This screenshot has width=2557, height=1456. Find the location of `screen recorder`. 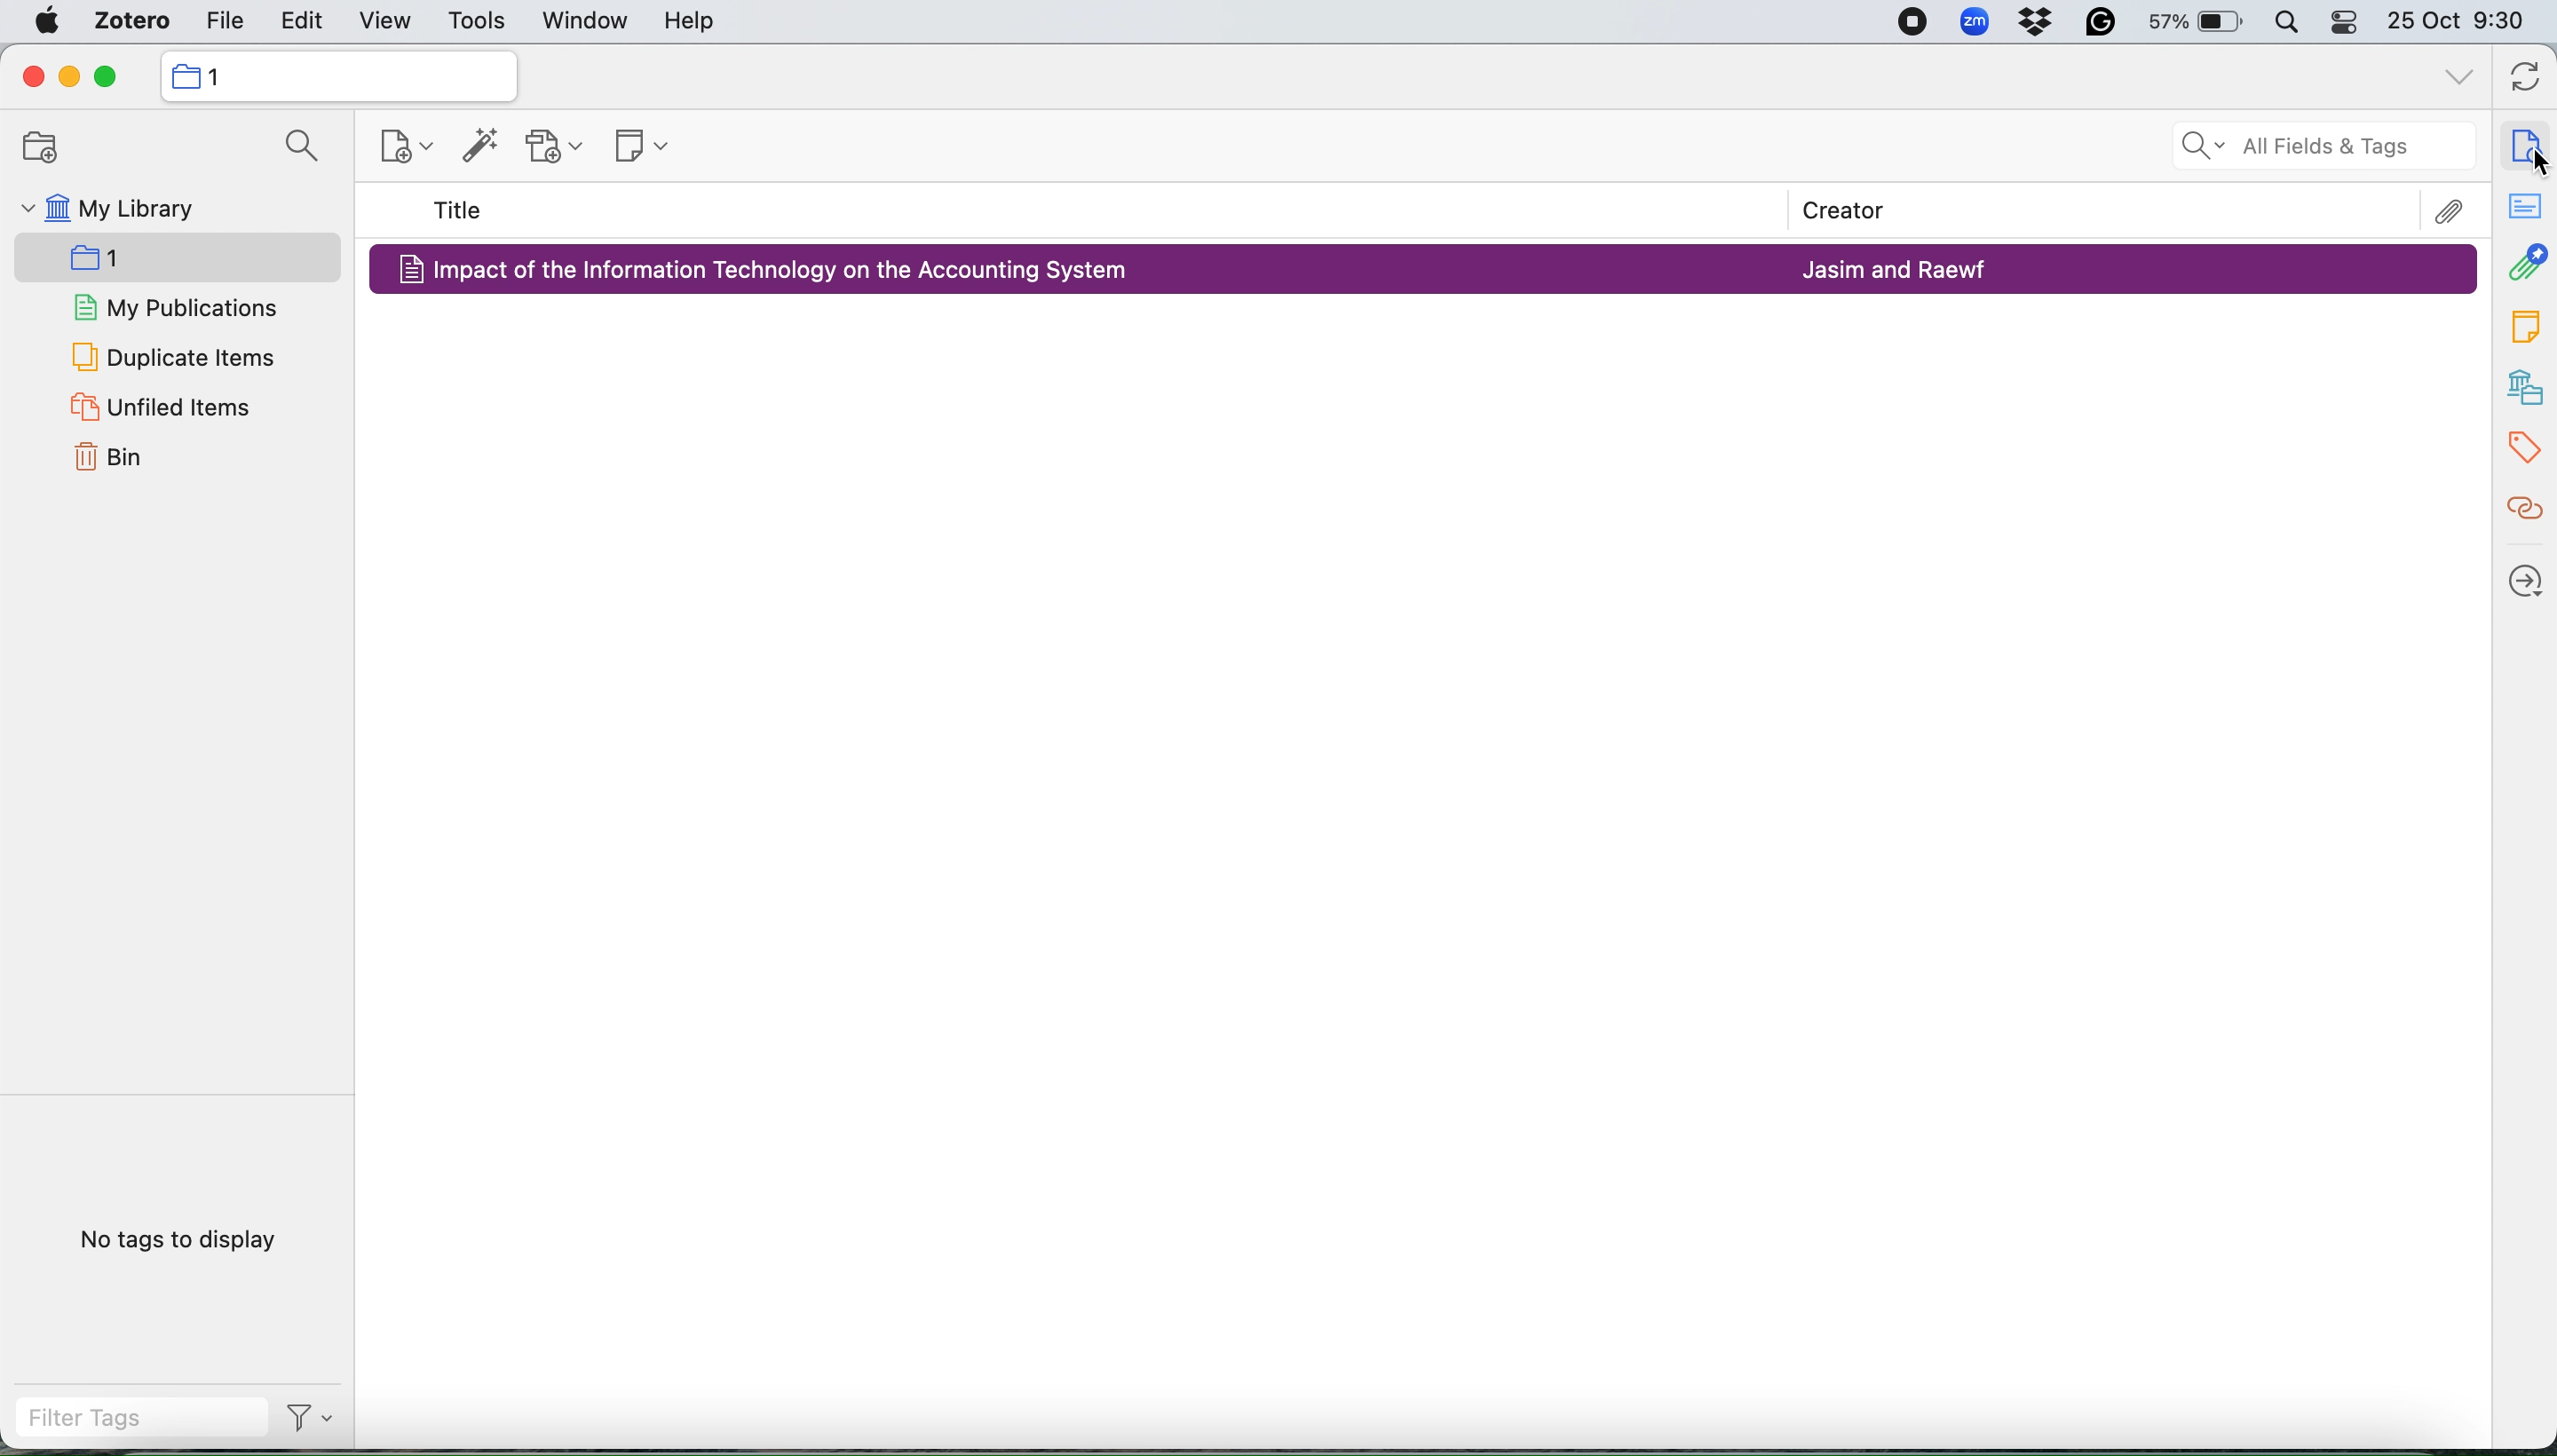

screen recorder is located at coordinates (1912, 21).